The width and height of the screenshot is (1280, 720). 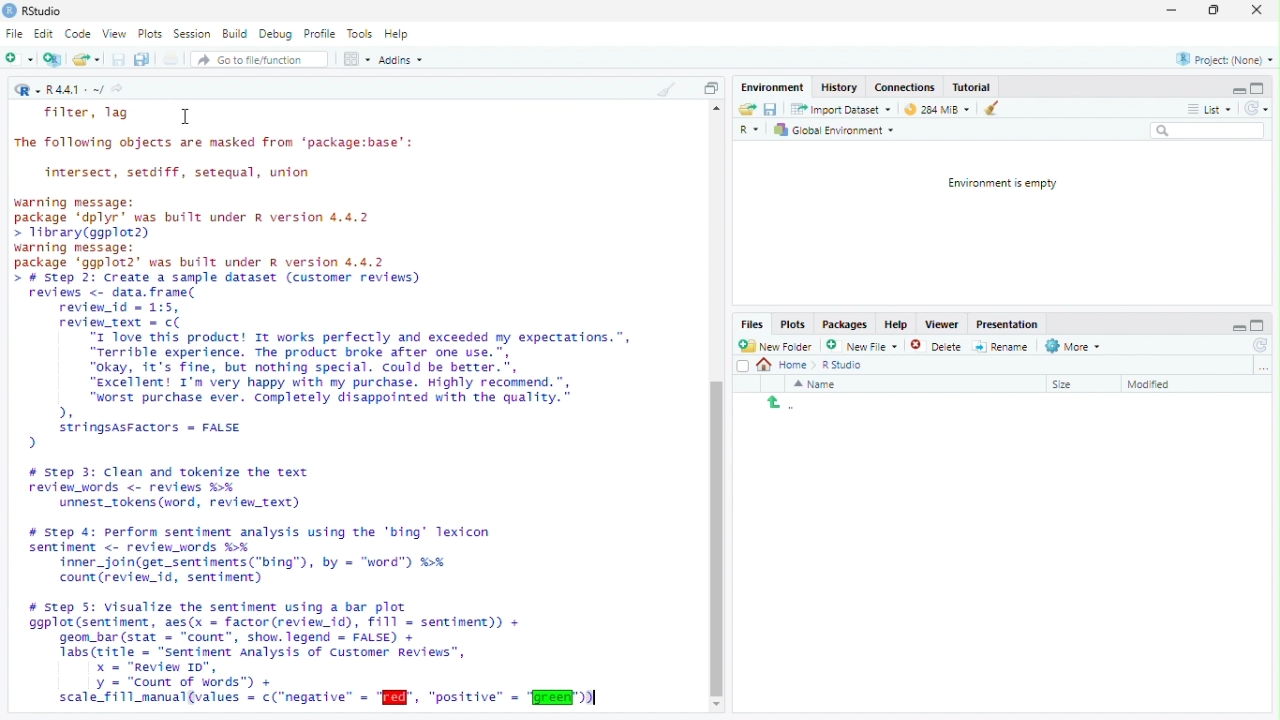 I want to click on > # Step 2: Create a sample dataset (customer reviews)
reviews <- data. frane(
review id = 1:5,
review text = c(
“I love this product! It works perfectly and exceeded my expectations.”
“Terrible experience. The product broke after one use.”,
“okay, ft's fine, but nothing special. Could be better.”,
“excellent! I'm very happy with my purchase. Highly recommend.”
"Worst purchase ever. Conpletely disappointed with the quality.”
J.
stringsasfactors = FALSE
), so click(x=328, y=363).